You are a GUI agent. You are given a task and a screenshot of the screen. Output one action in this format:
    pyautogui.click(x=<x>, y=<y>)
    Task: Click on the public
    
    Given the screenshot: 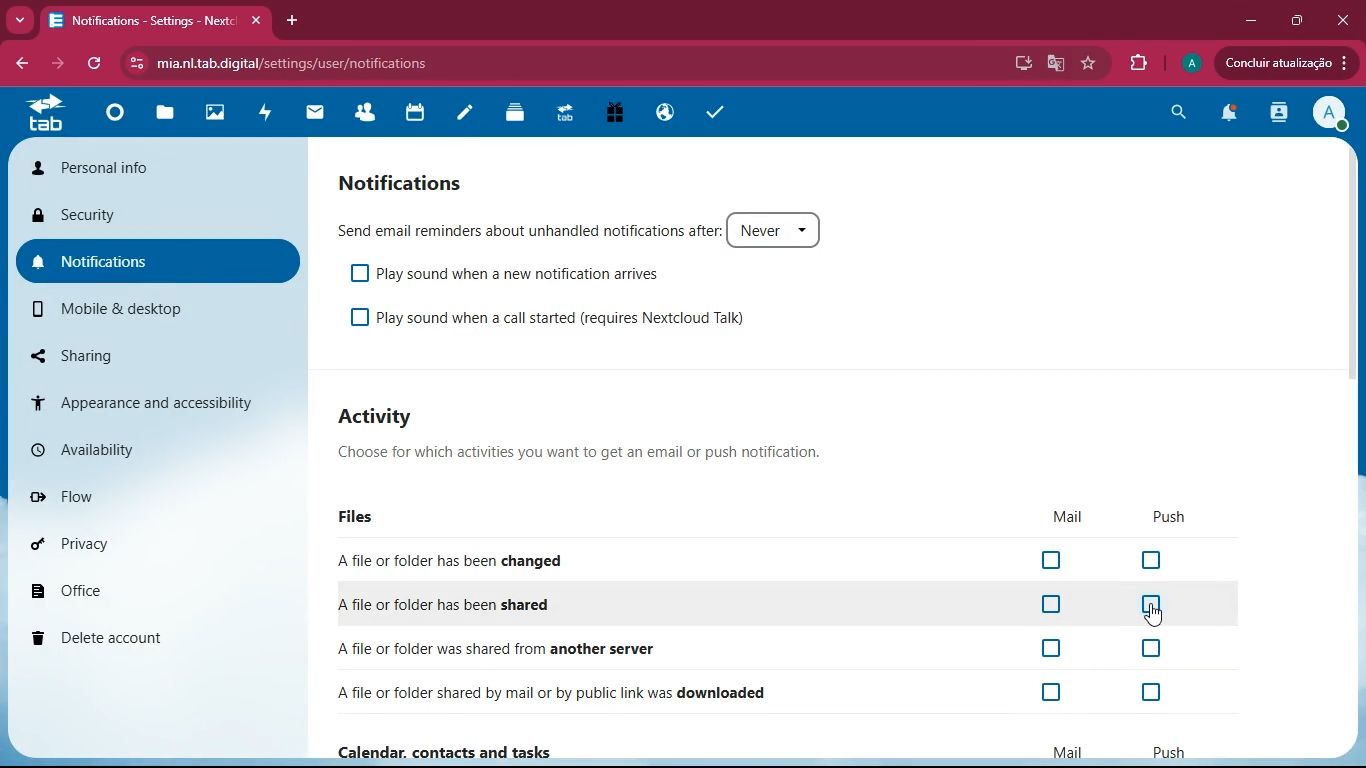 What is the action you would take?
    pyautogui.click(x=660, y=112)
    